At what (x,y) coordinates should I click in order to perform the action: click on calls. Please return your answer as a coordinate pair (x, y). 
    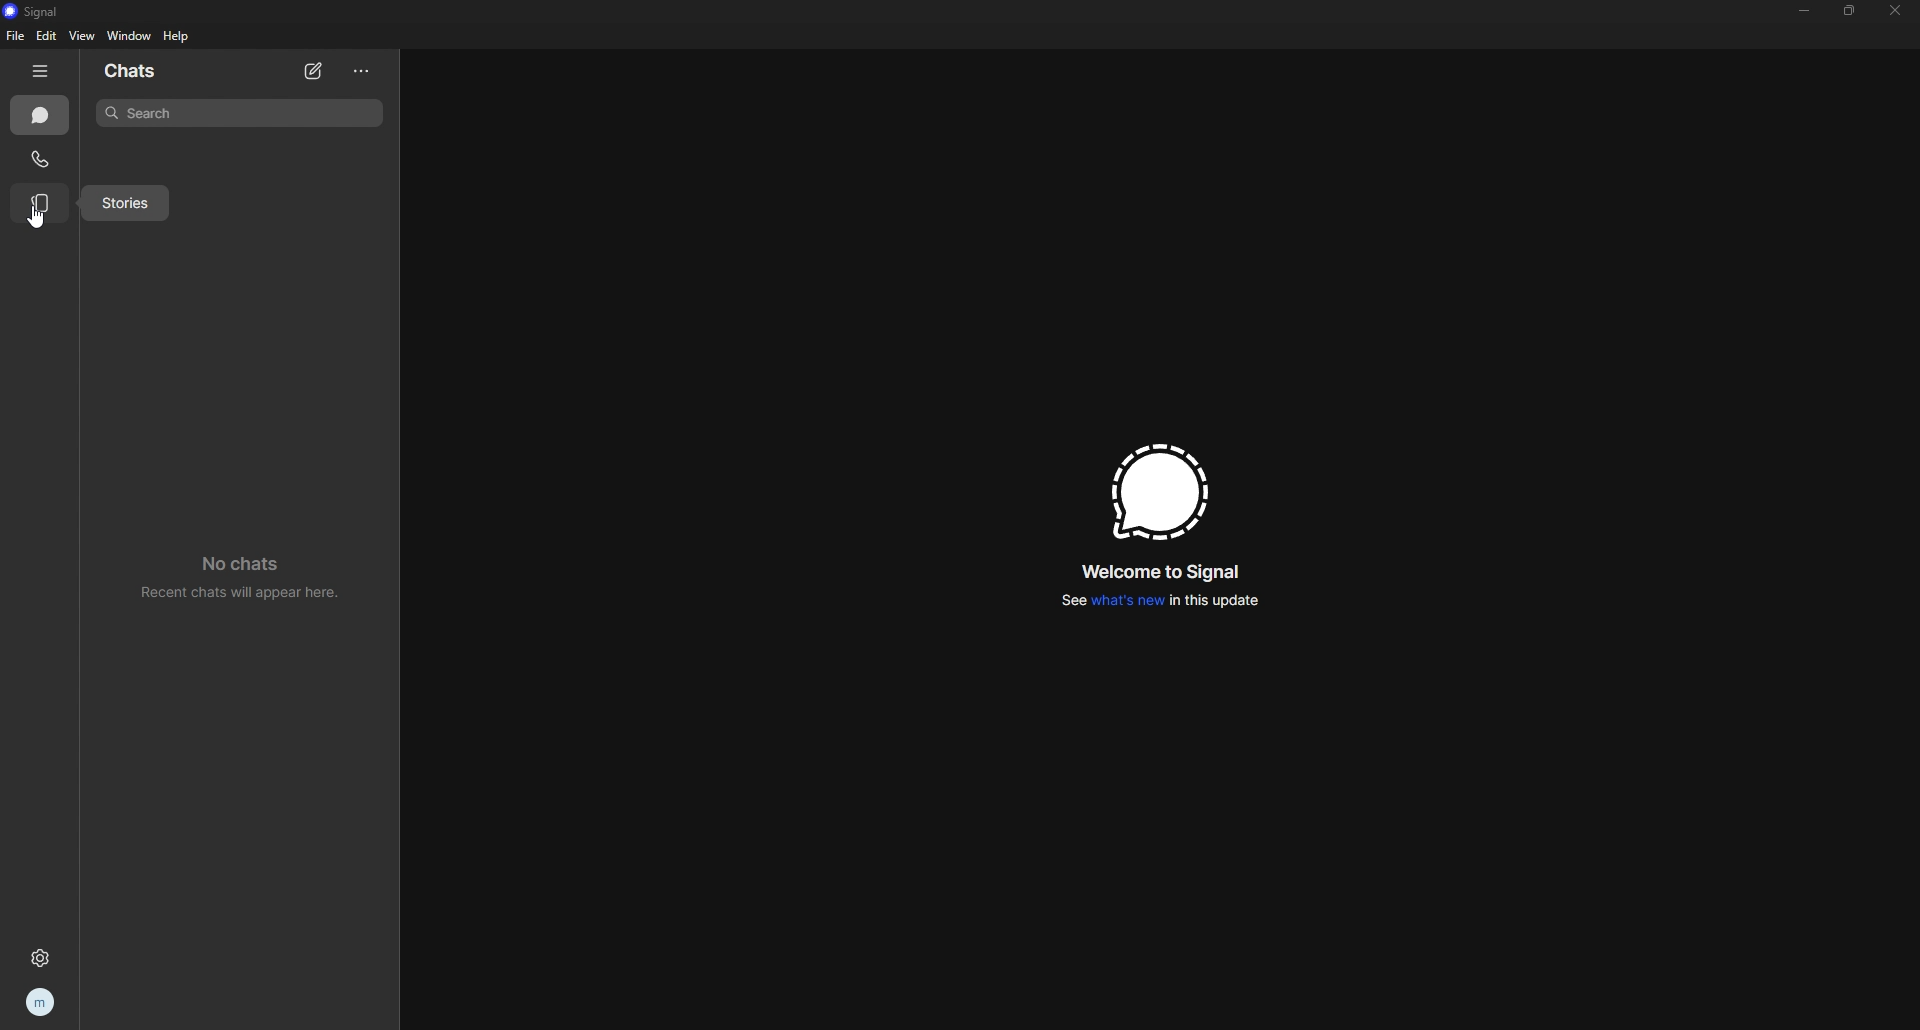
    Looking at the image, I should click on (40, 158).